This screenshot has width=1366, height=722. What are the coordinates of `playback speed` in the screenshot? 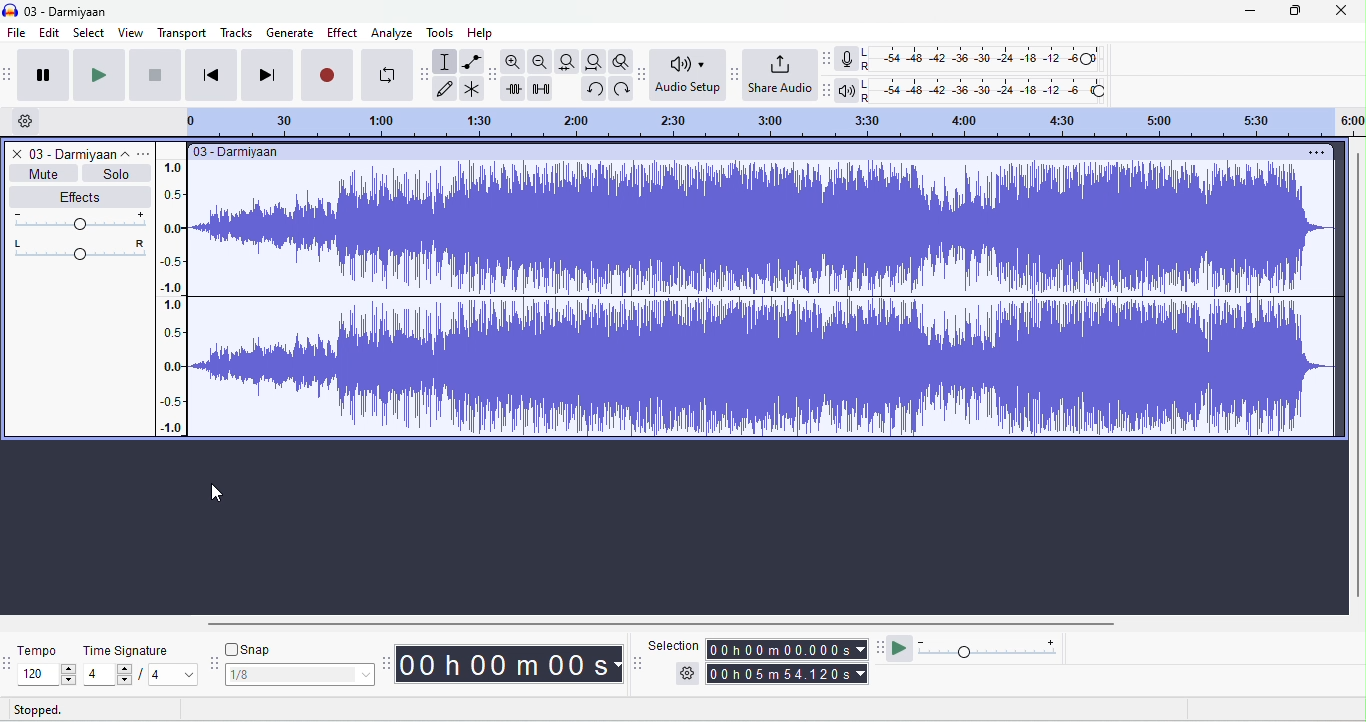 It's located at (989, 650).